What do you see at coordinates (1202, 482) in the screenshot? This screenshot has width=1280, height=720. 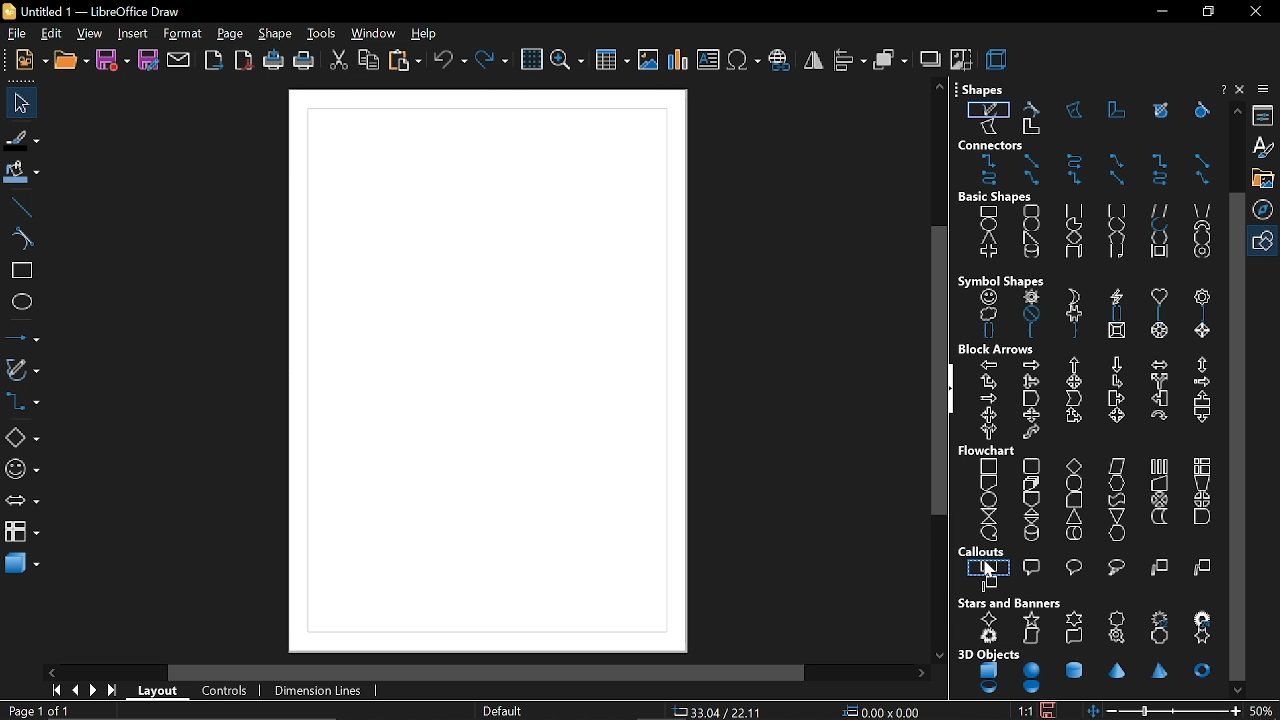 I see `manual preparation` at bounding box center [1202, 482].